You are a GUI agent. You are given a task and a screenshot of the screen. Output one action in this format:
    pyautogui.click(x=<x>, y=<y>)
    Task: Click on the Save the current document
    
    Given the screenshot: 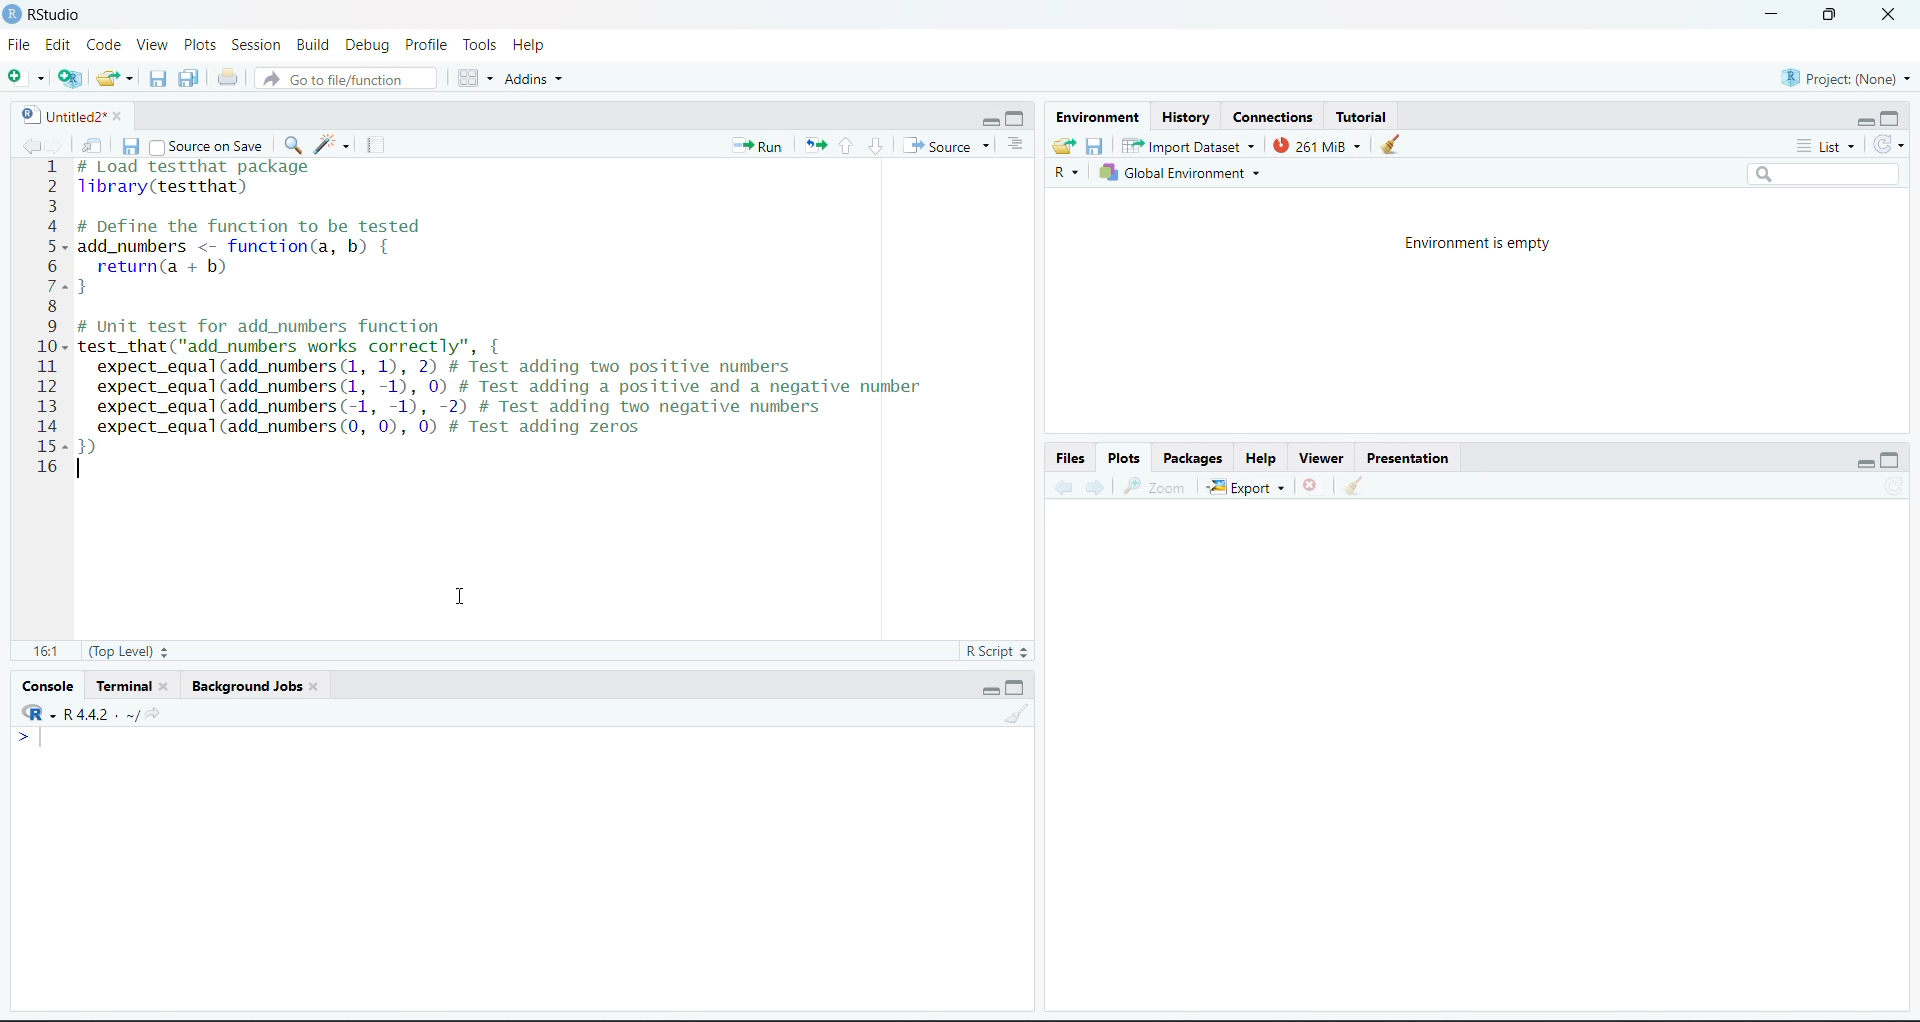 What is the action you would take?
    pyautogui.click(x=157, y=78)
    